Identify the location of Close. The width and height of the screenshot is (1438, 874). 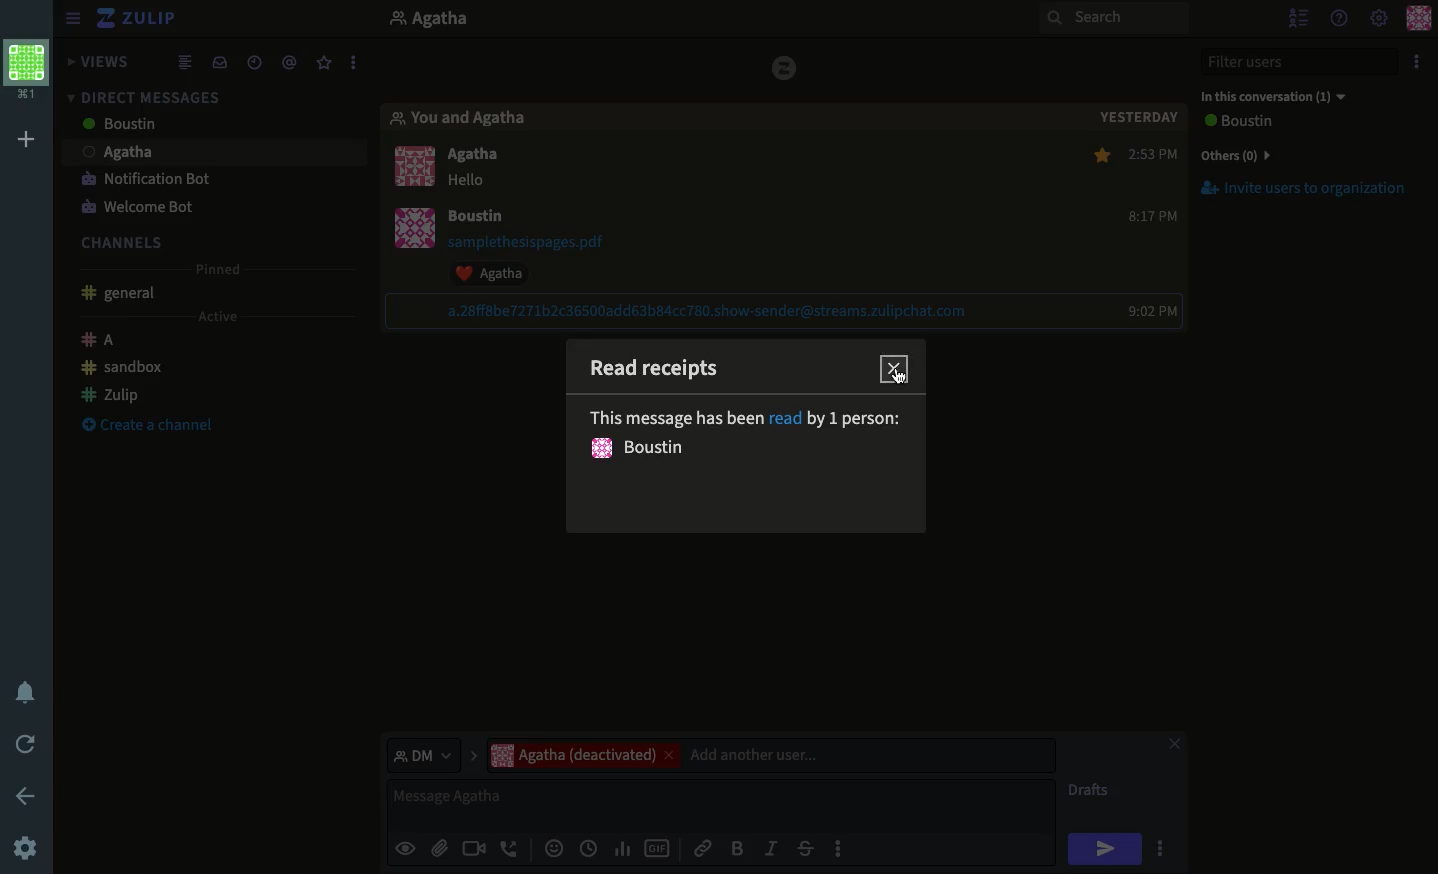
(896, 368).